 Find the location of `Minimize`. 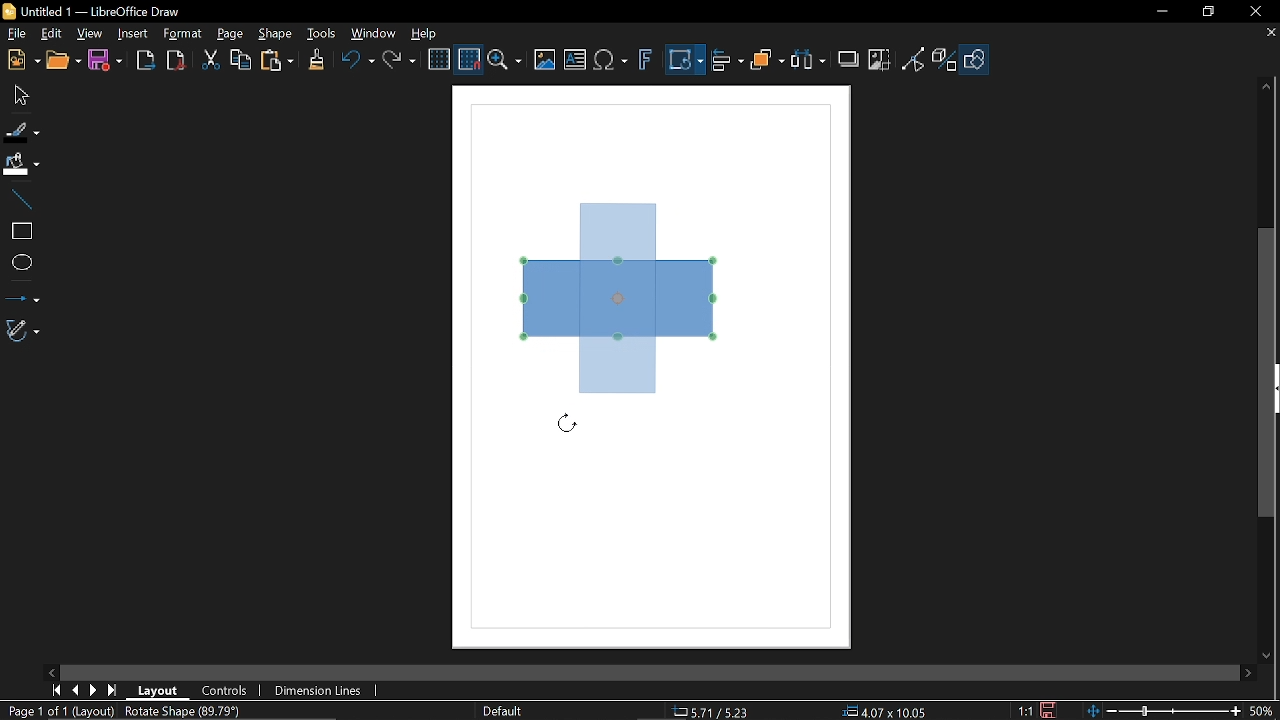

Minimize is located at coordinates (1159, 12).